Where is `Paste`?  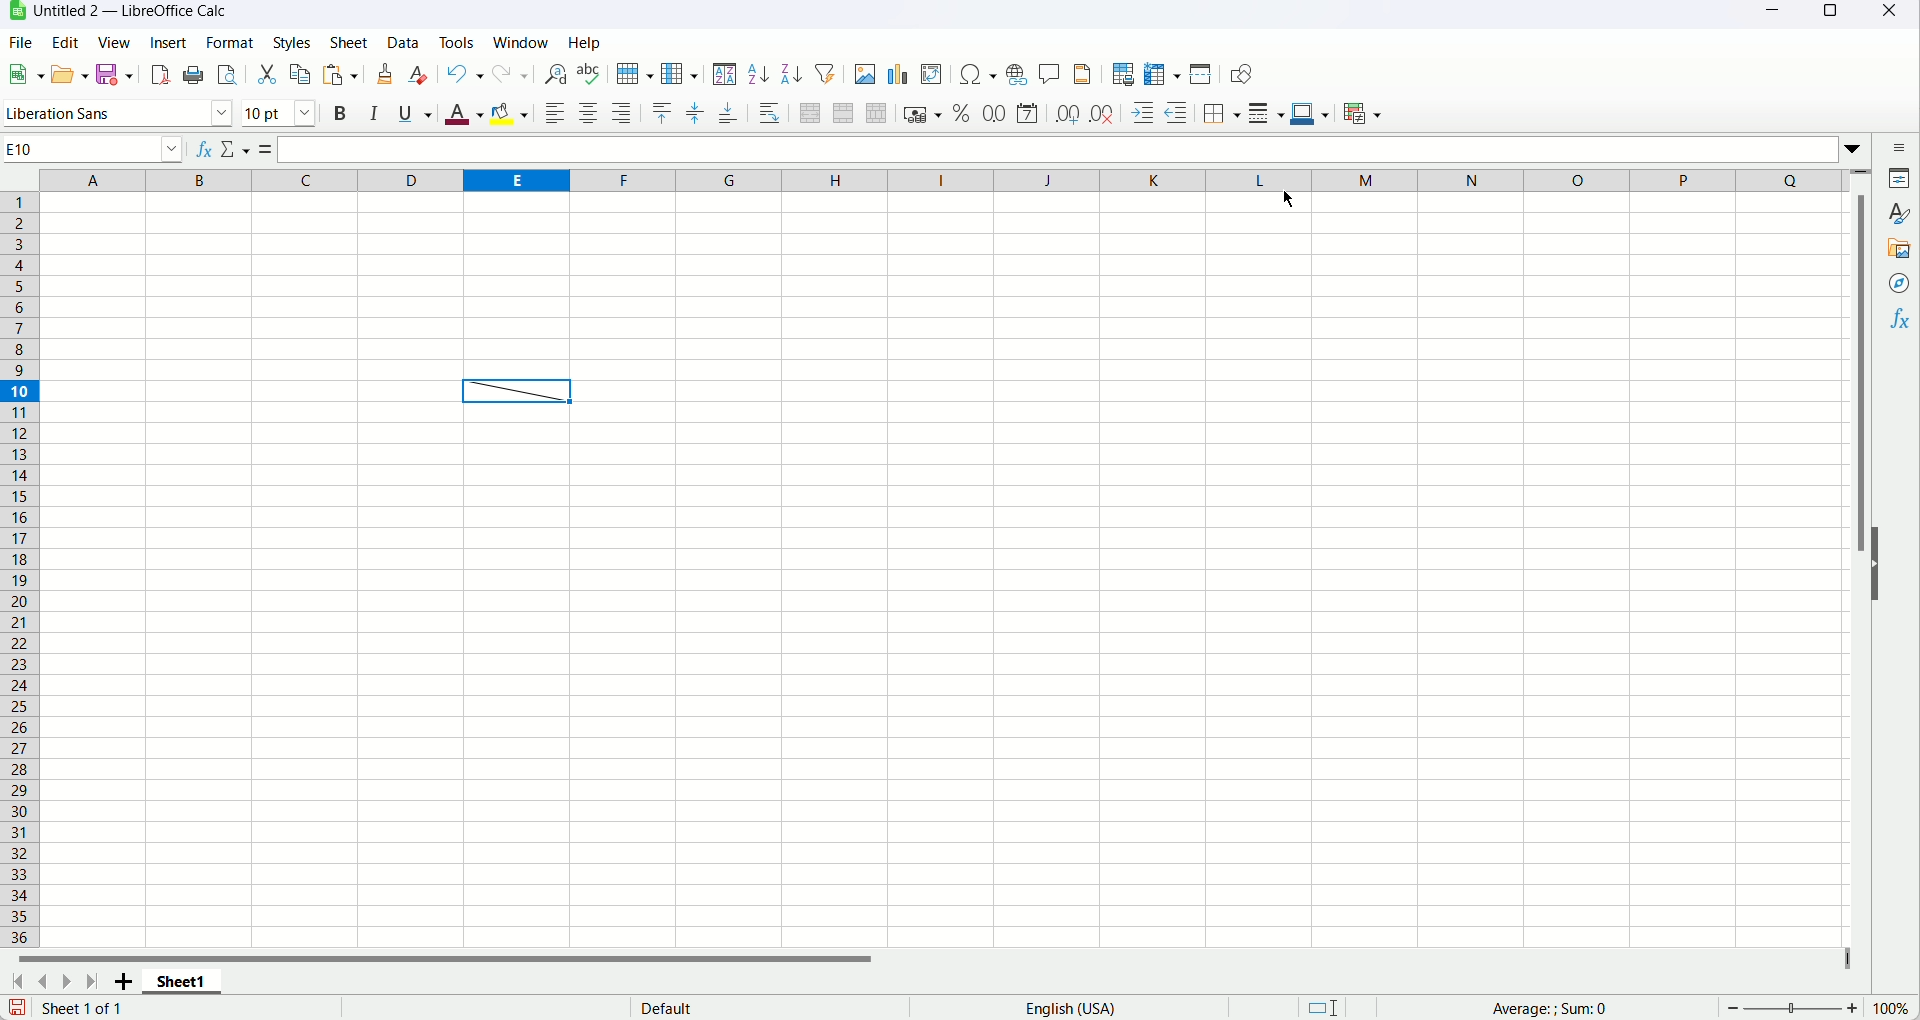 Paste is located at coordinates (339, 75).